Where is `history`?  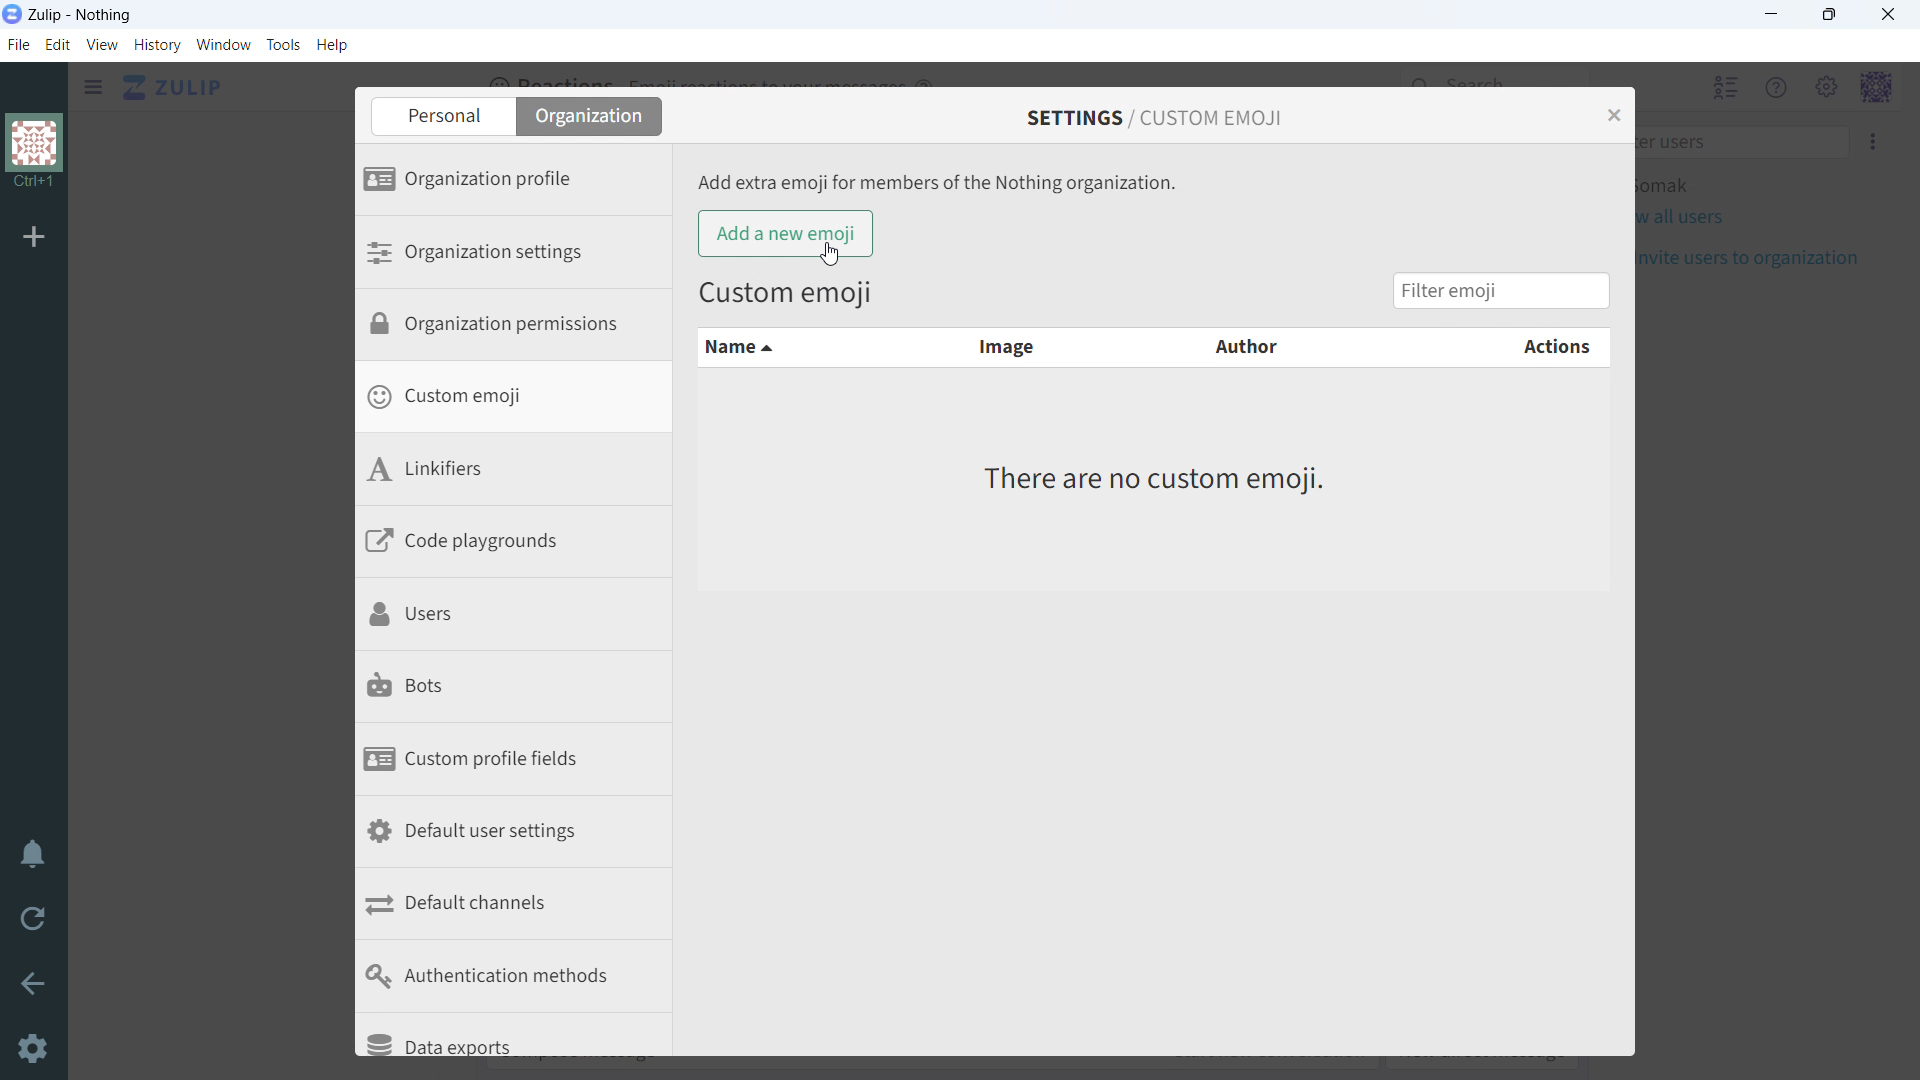 history is located at coordinates (157, 45).